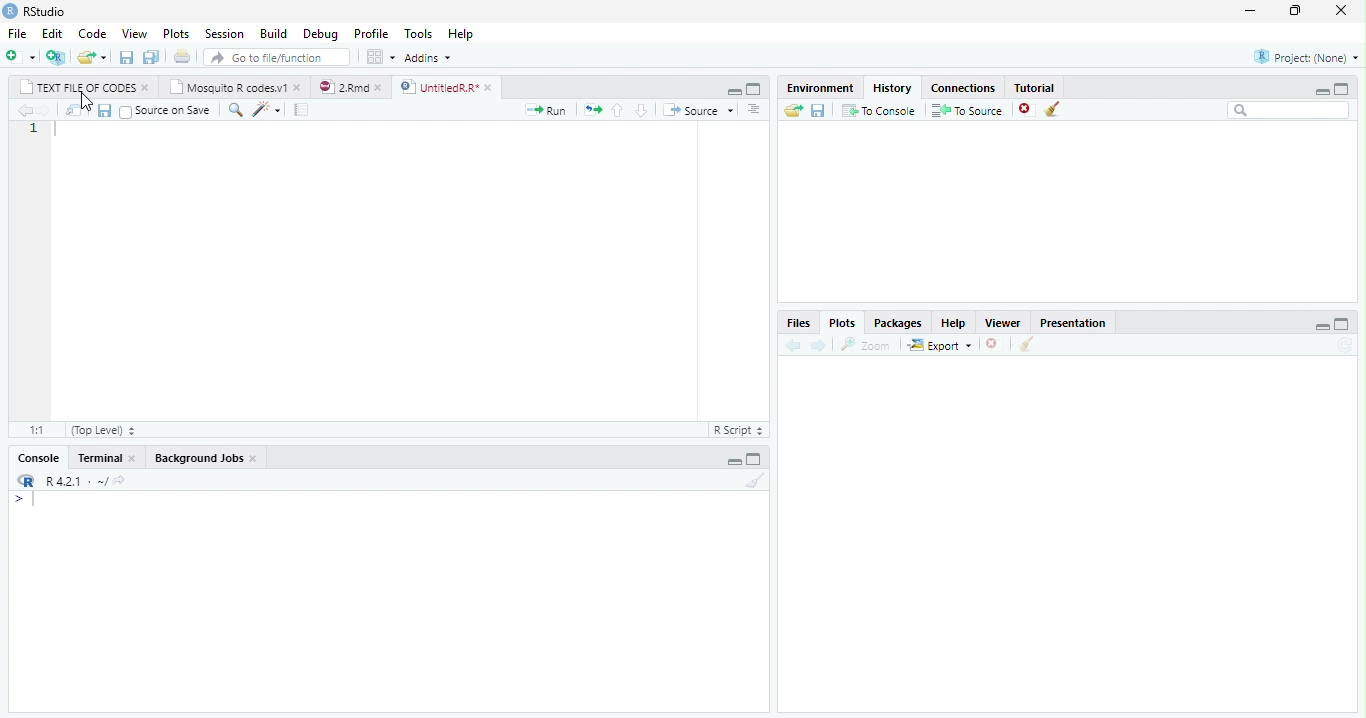  I want to click on workspace panes, so click(378, 58).